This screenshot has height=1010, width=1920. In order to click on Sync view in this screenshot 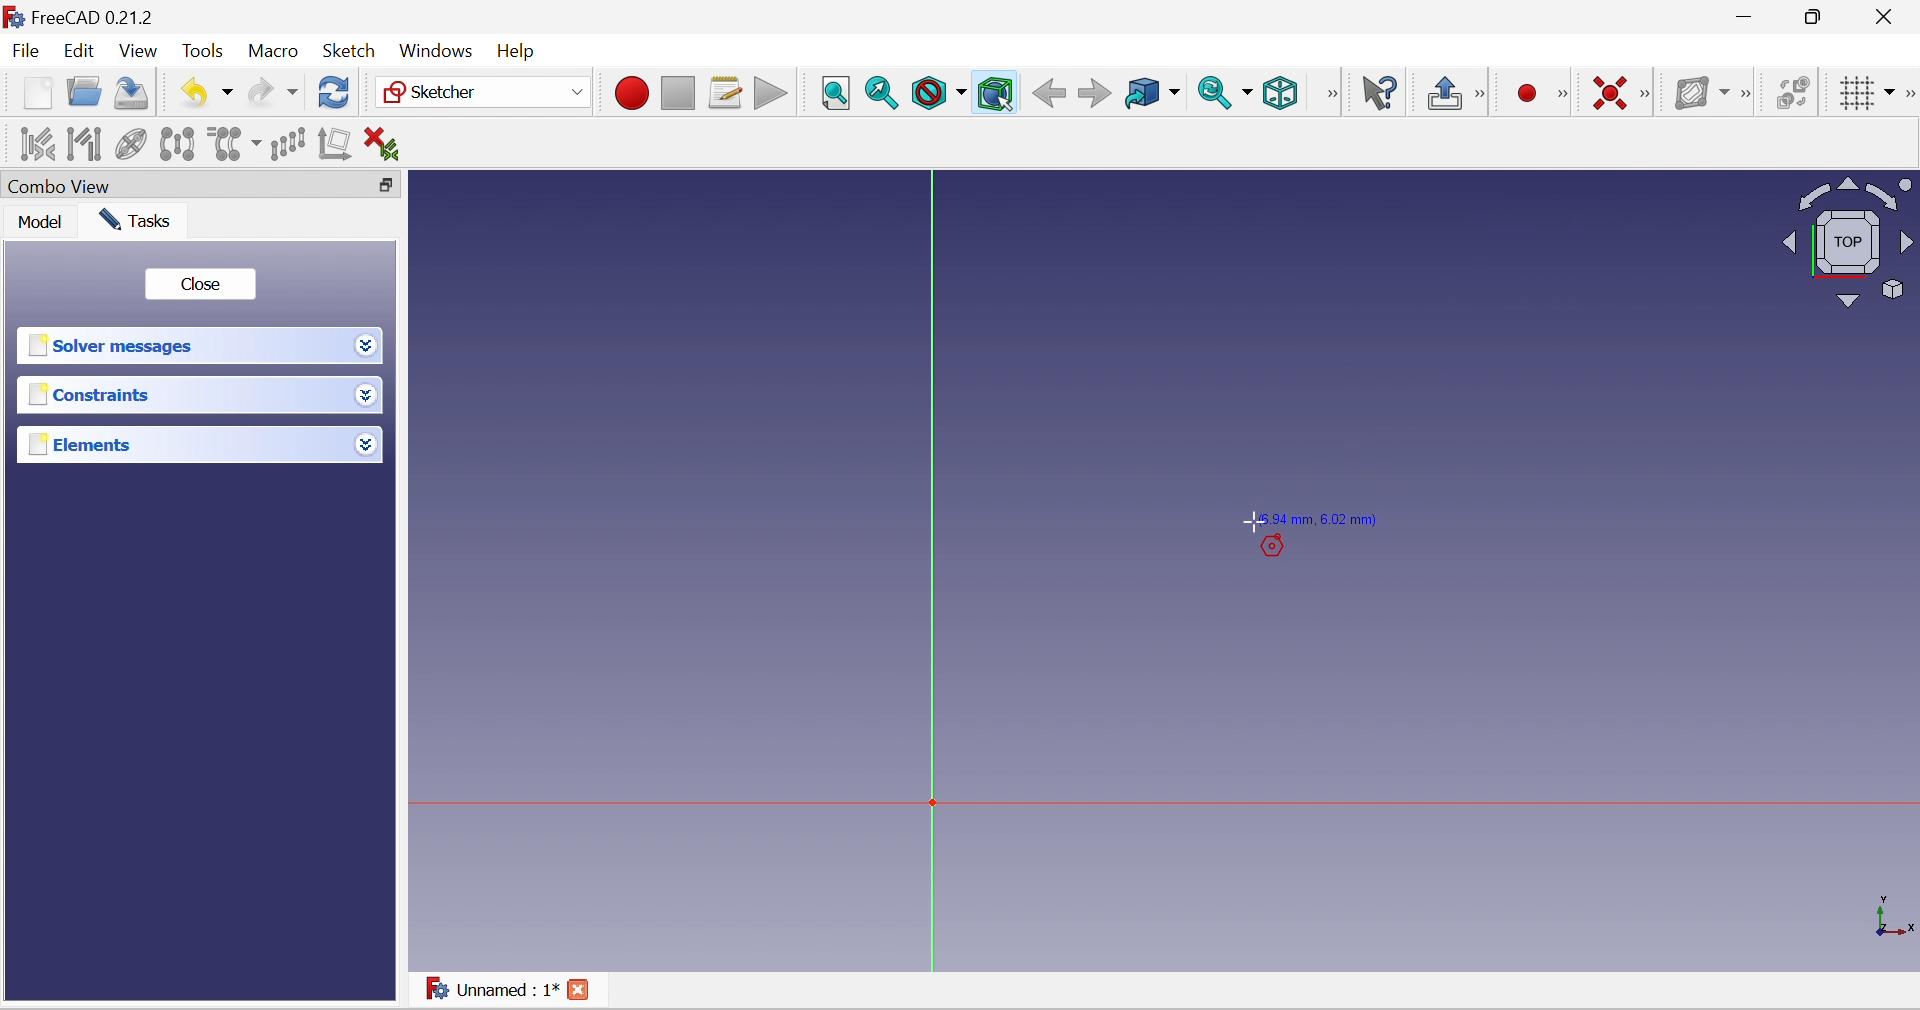, I will do `click(1227, 94)`.